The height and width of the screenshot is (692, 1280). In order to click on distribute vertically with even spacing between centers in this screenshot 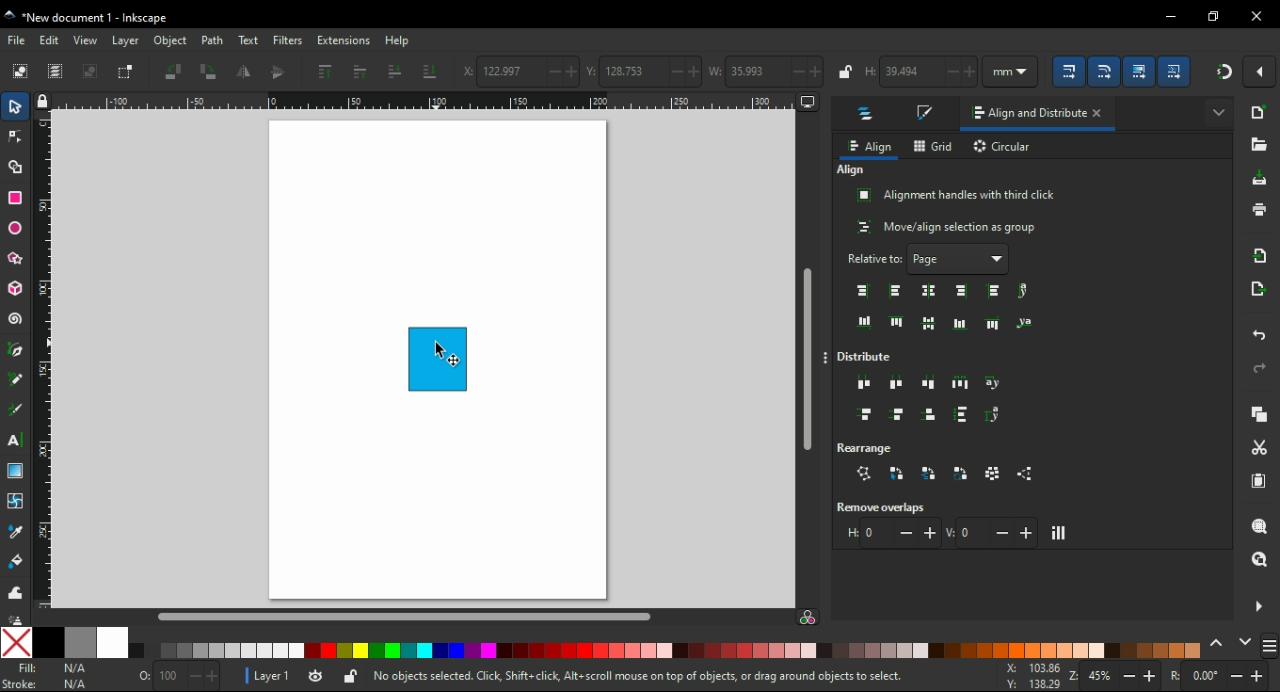, I will do `click(897, 414)`.